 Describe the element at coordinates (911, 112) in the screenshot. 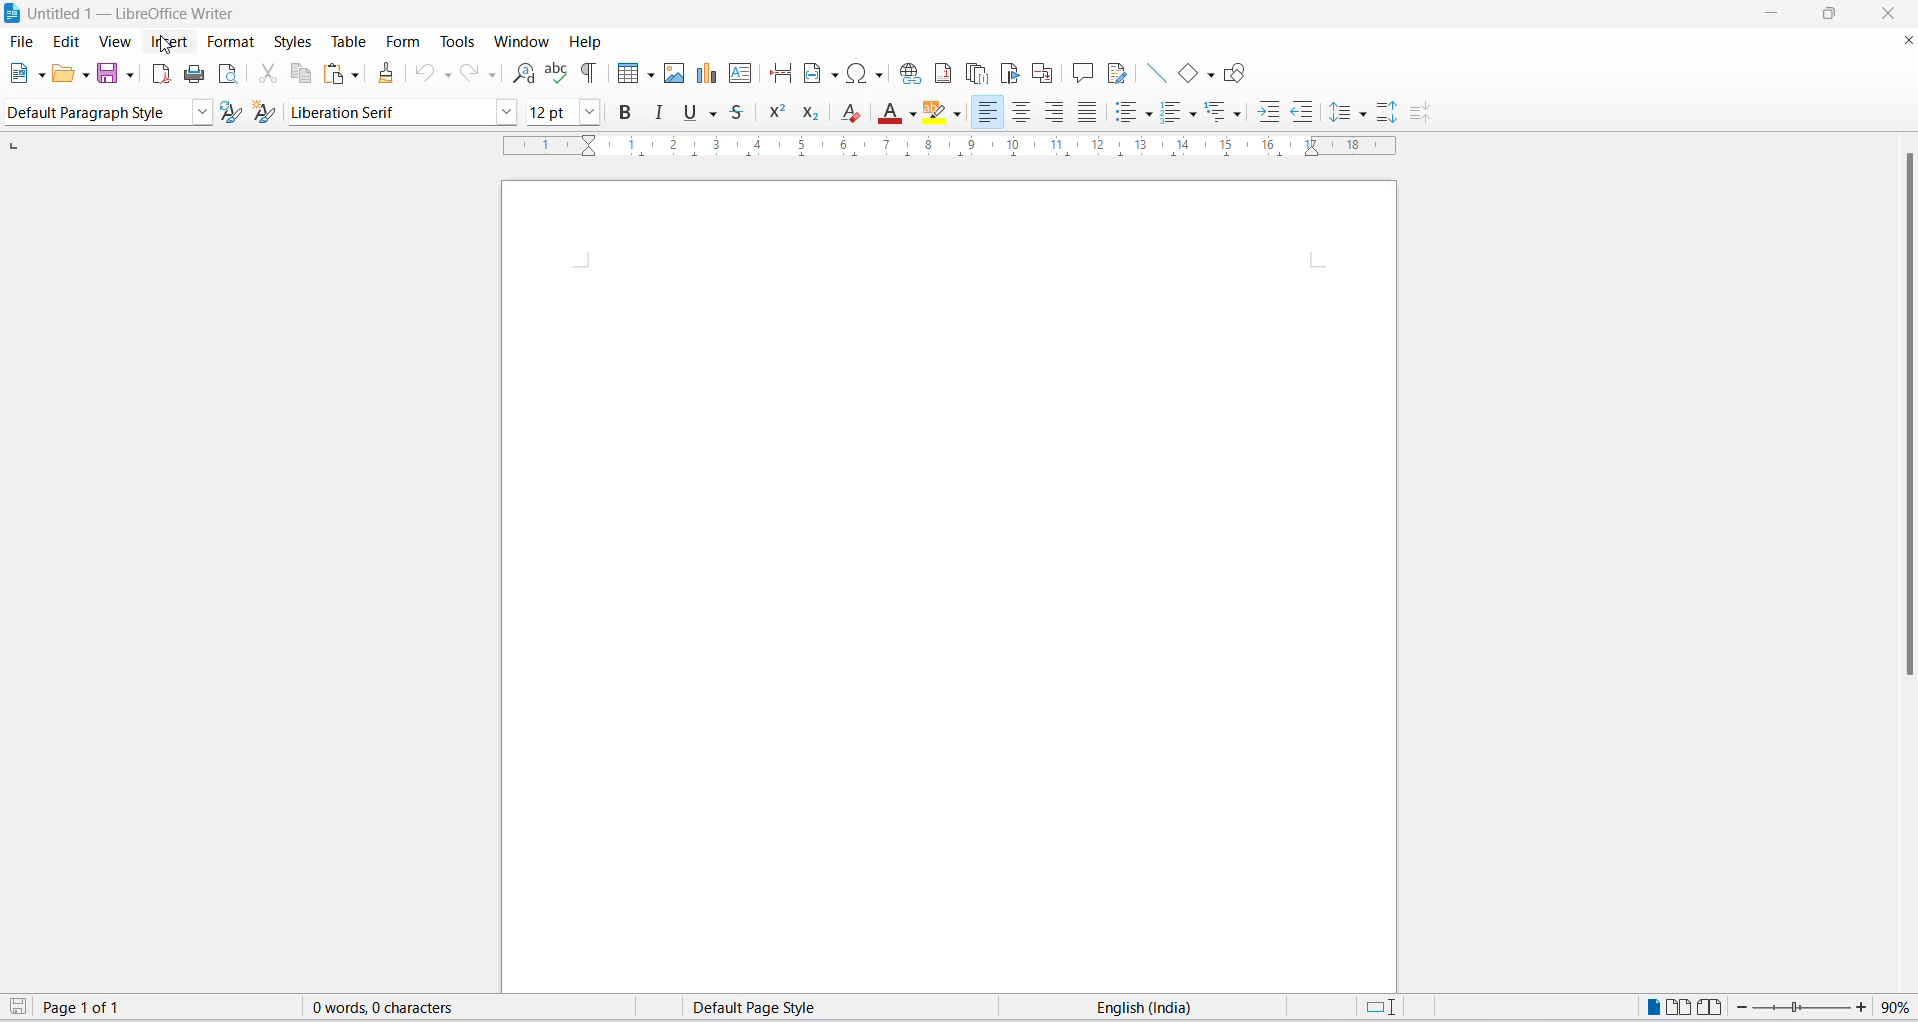

I see `font color options` at that location.